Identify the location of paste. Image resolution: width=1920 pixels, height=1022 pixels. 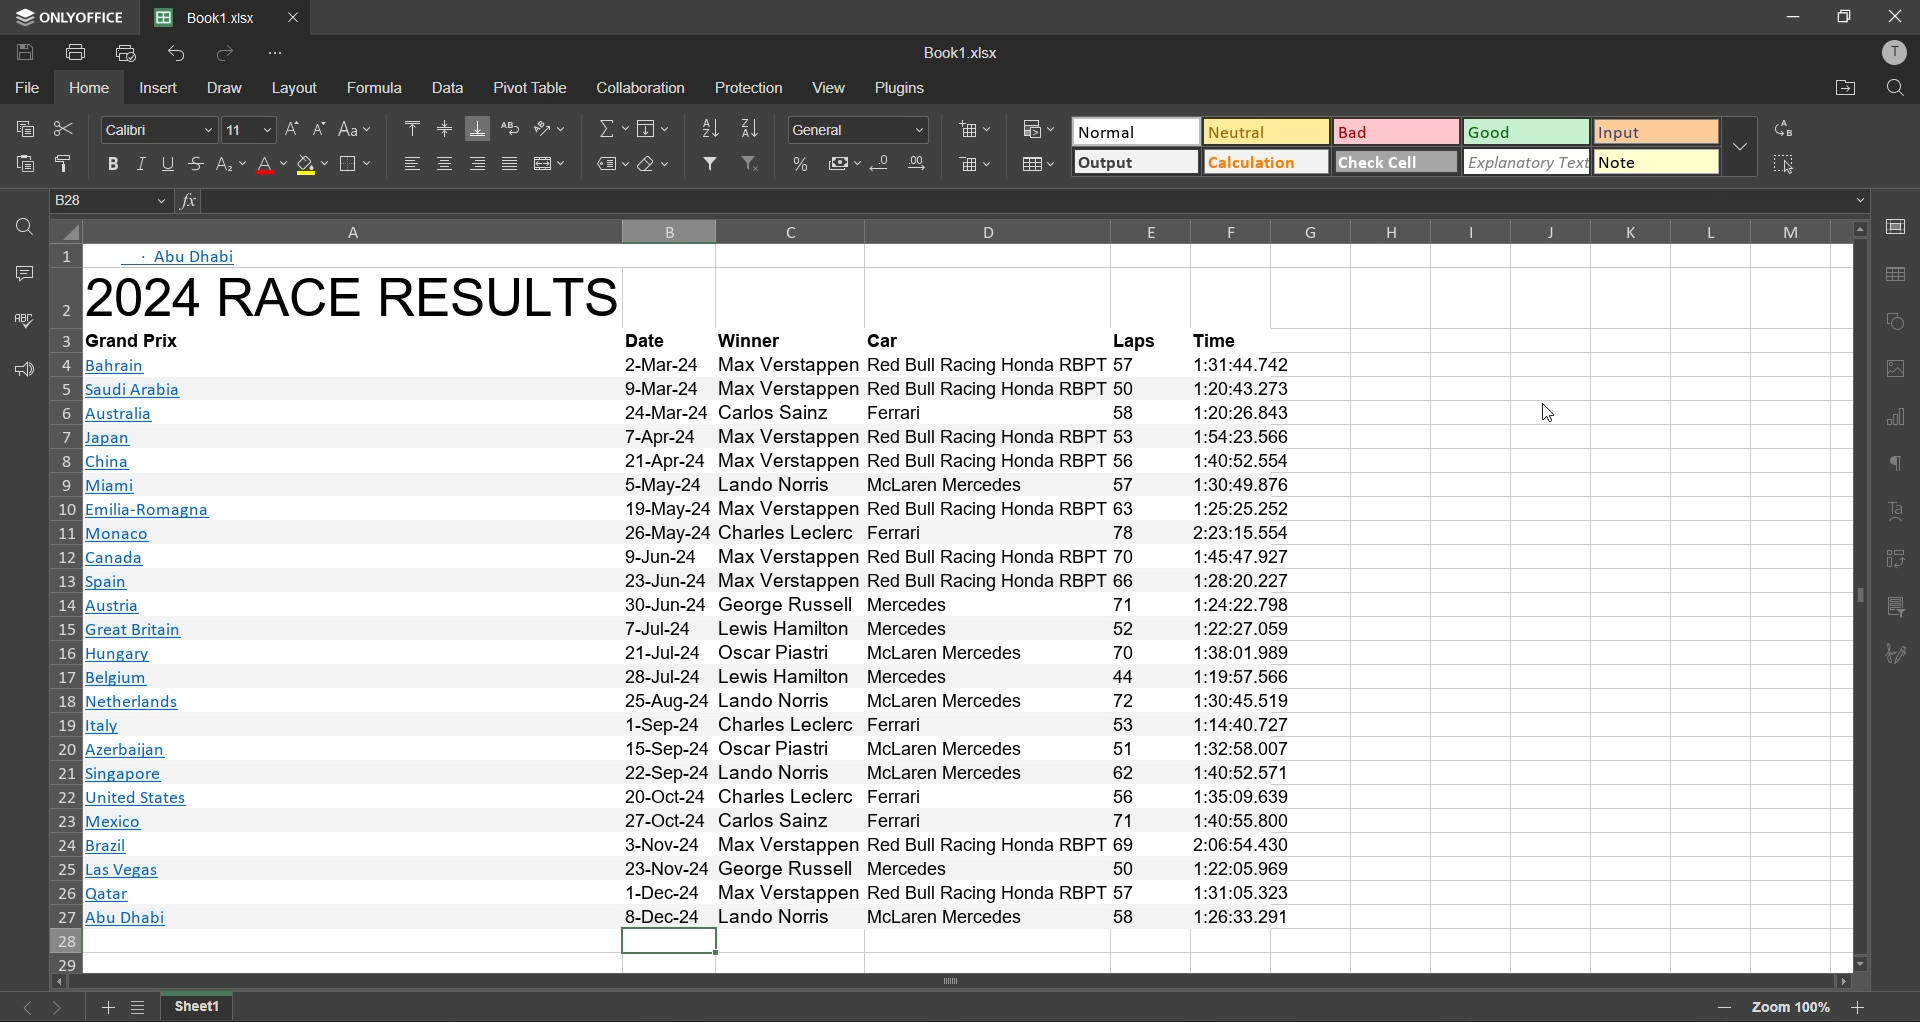
(19, 164).